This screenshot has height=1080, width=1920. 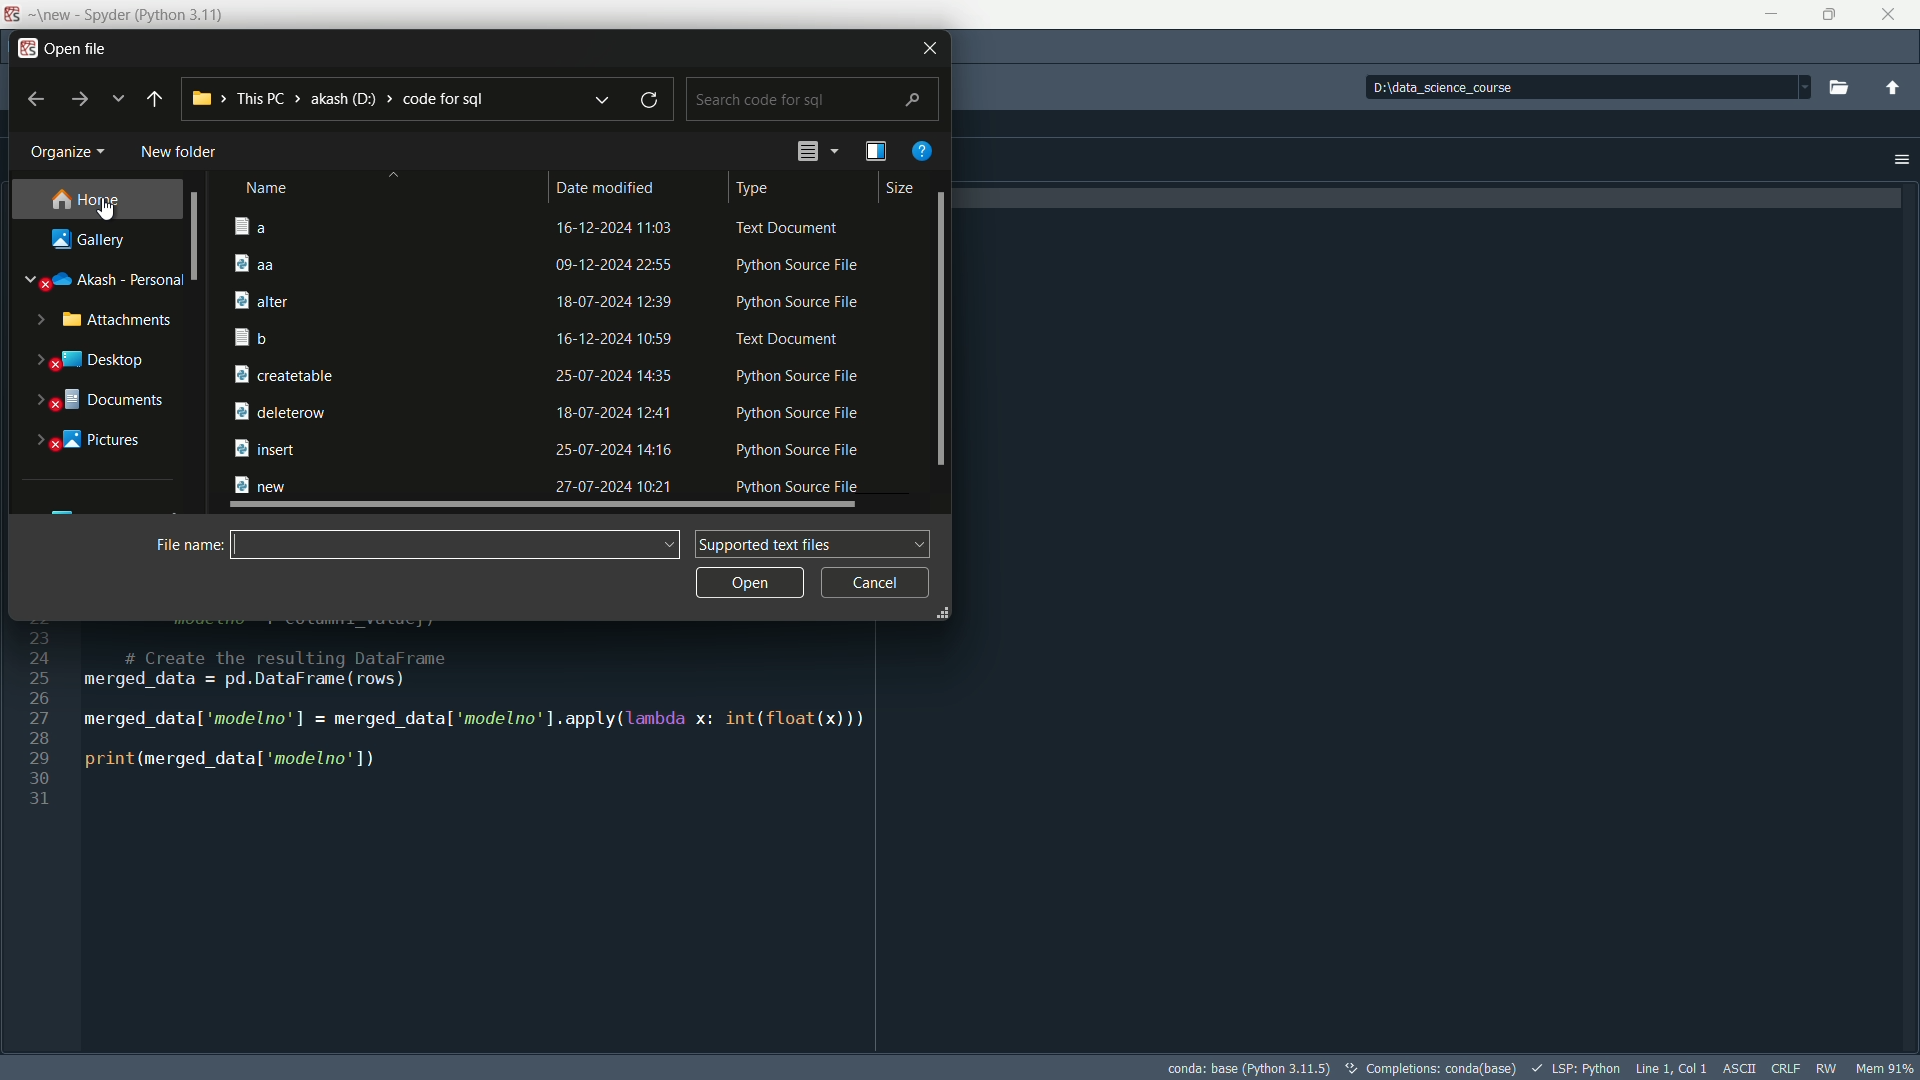 I want to click on resize, so click(x=938, y=612).